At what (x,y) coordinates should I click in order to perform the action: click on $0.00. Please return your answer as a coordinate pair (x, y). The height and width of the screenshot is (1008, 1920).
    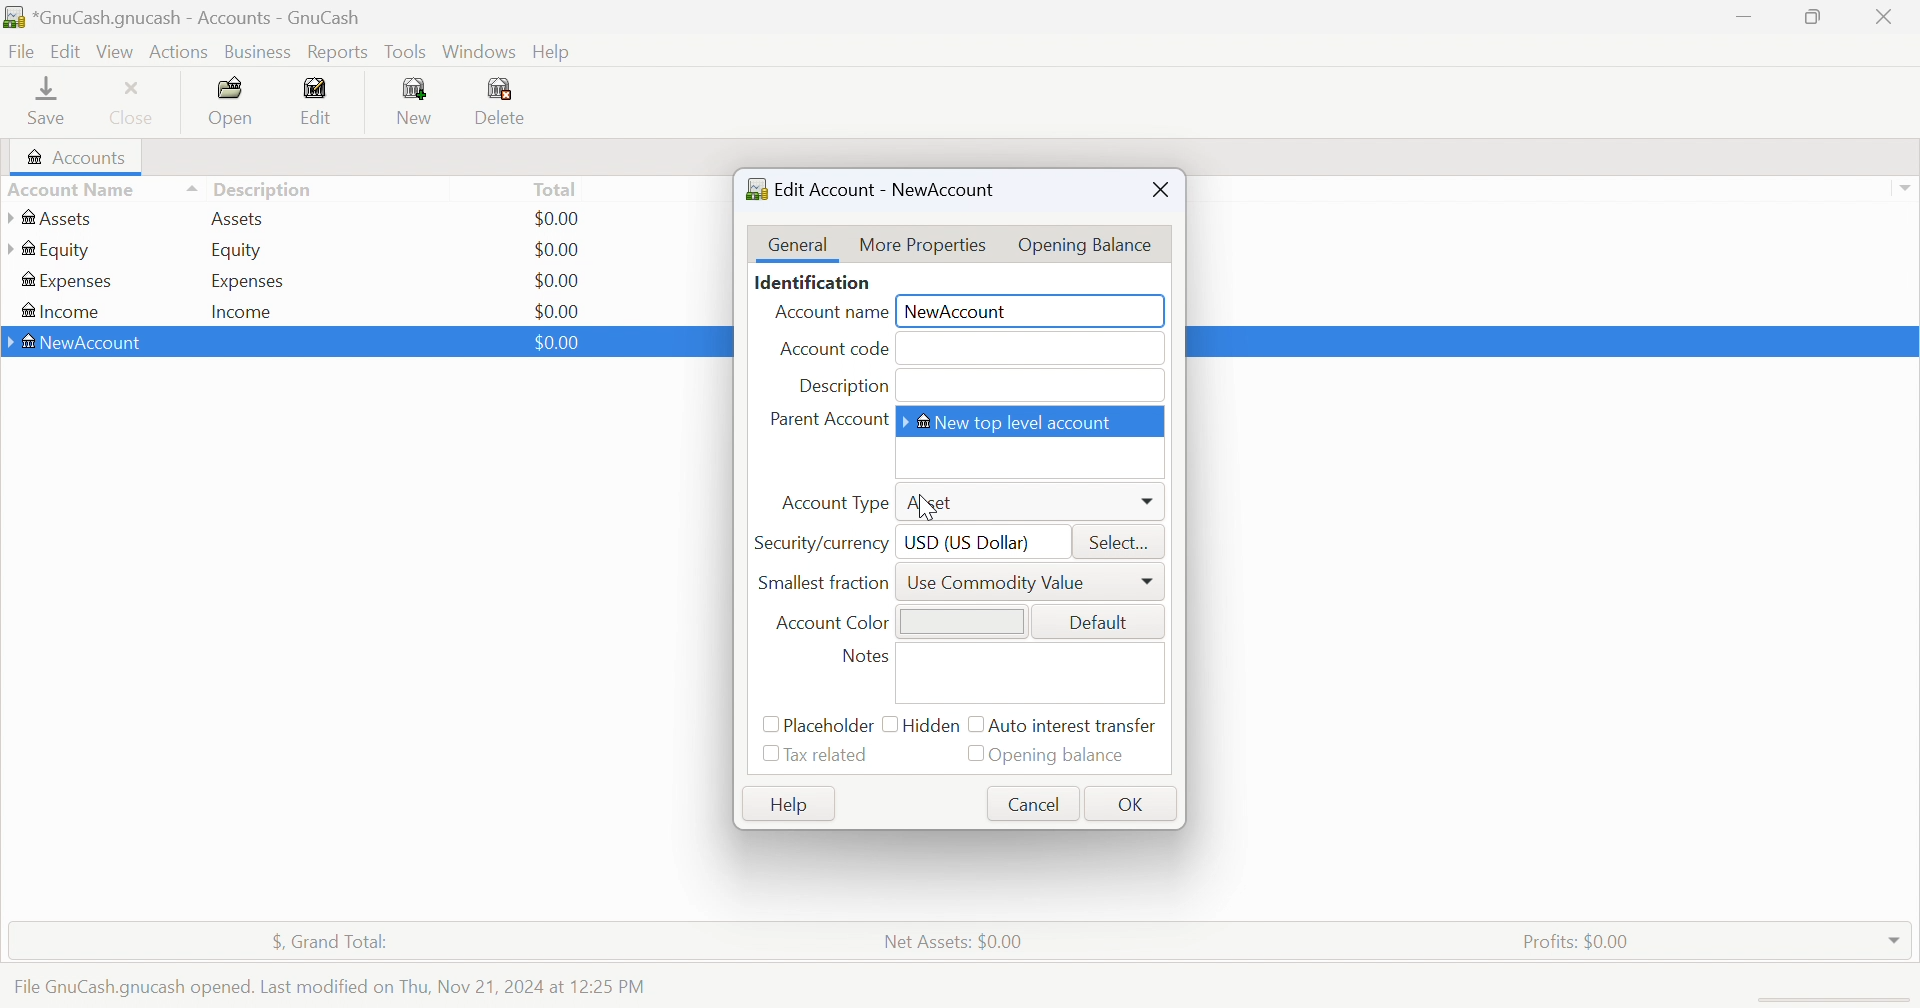
    Looking at the image, I should click on (556, 281).